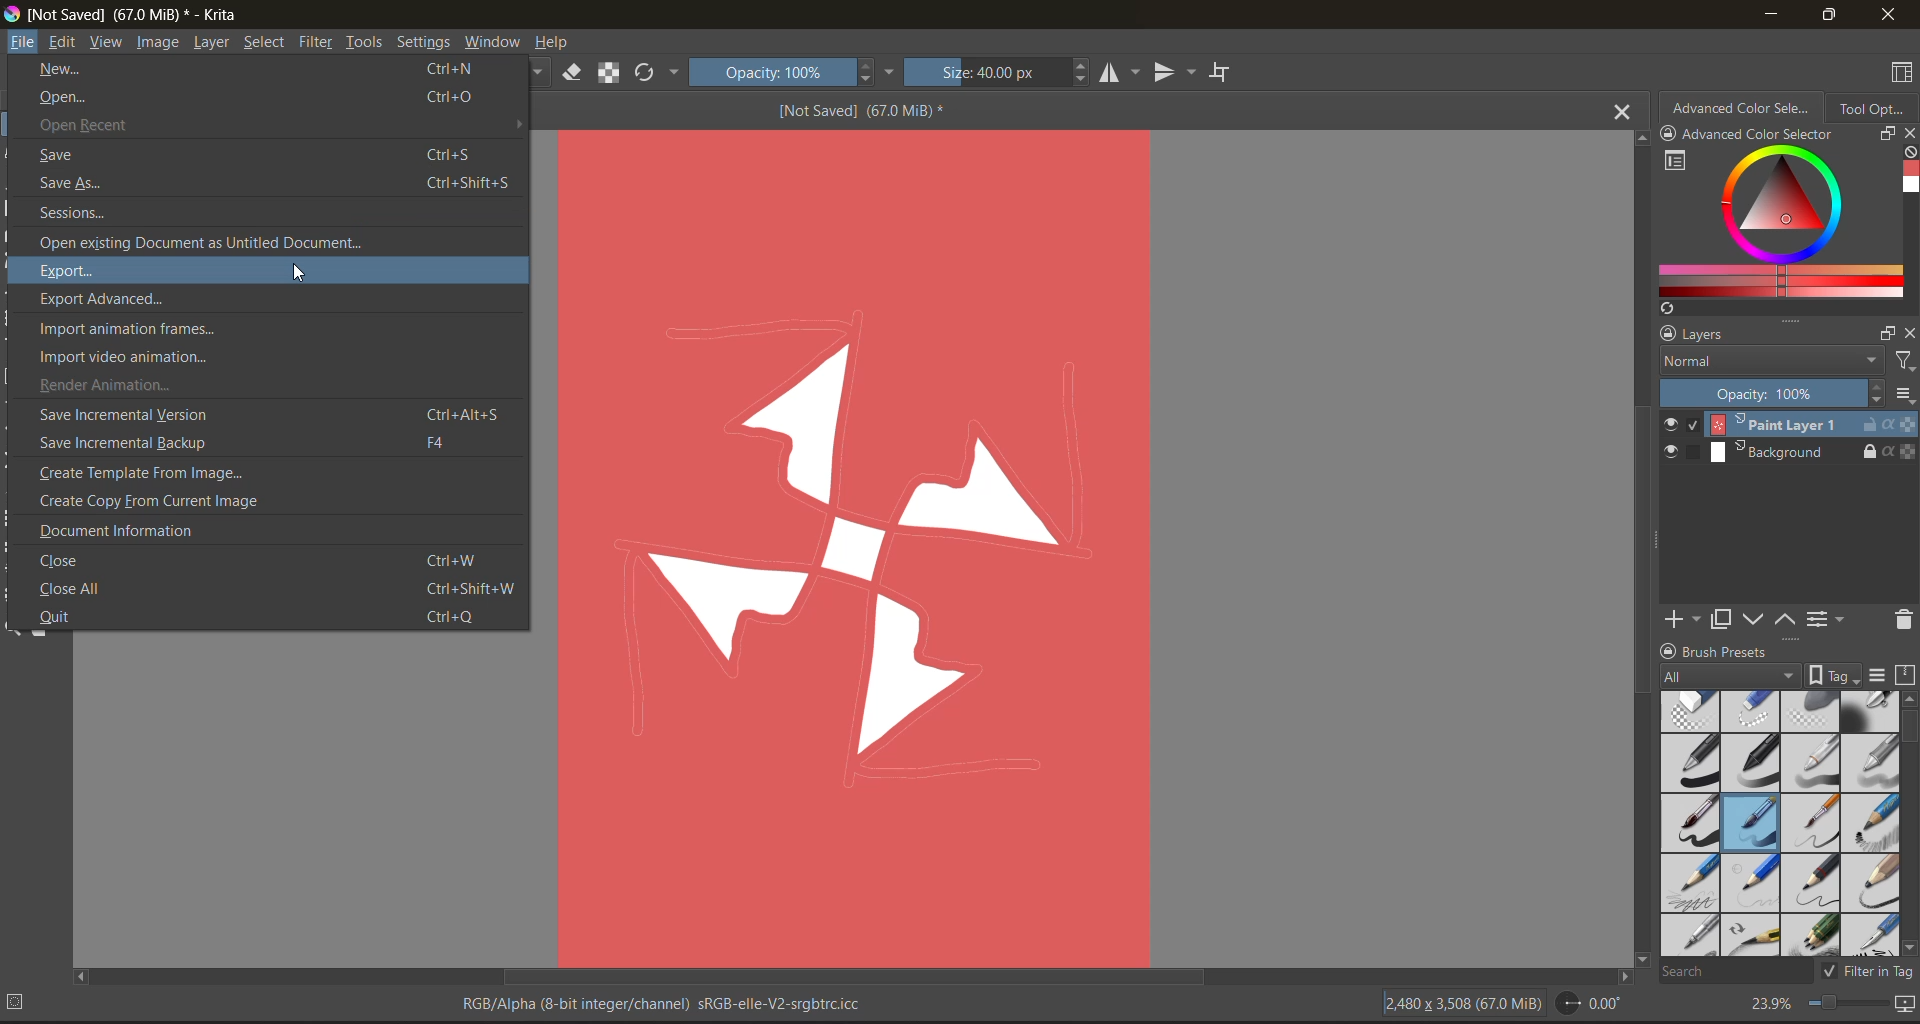  Describe the element at coordinates (1784, 135) in the screenshot. I see `Advanced color selector` at that location.